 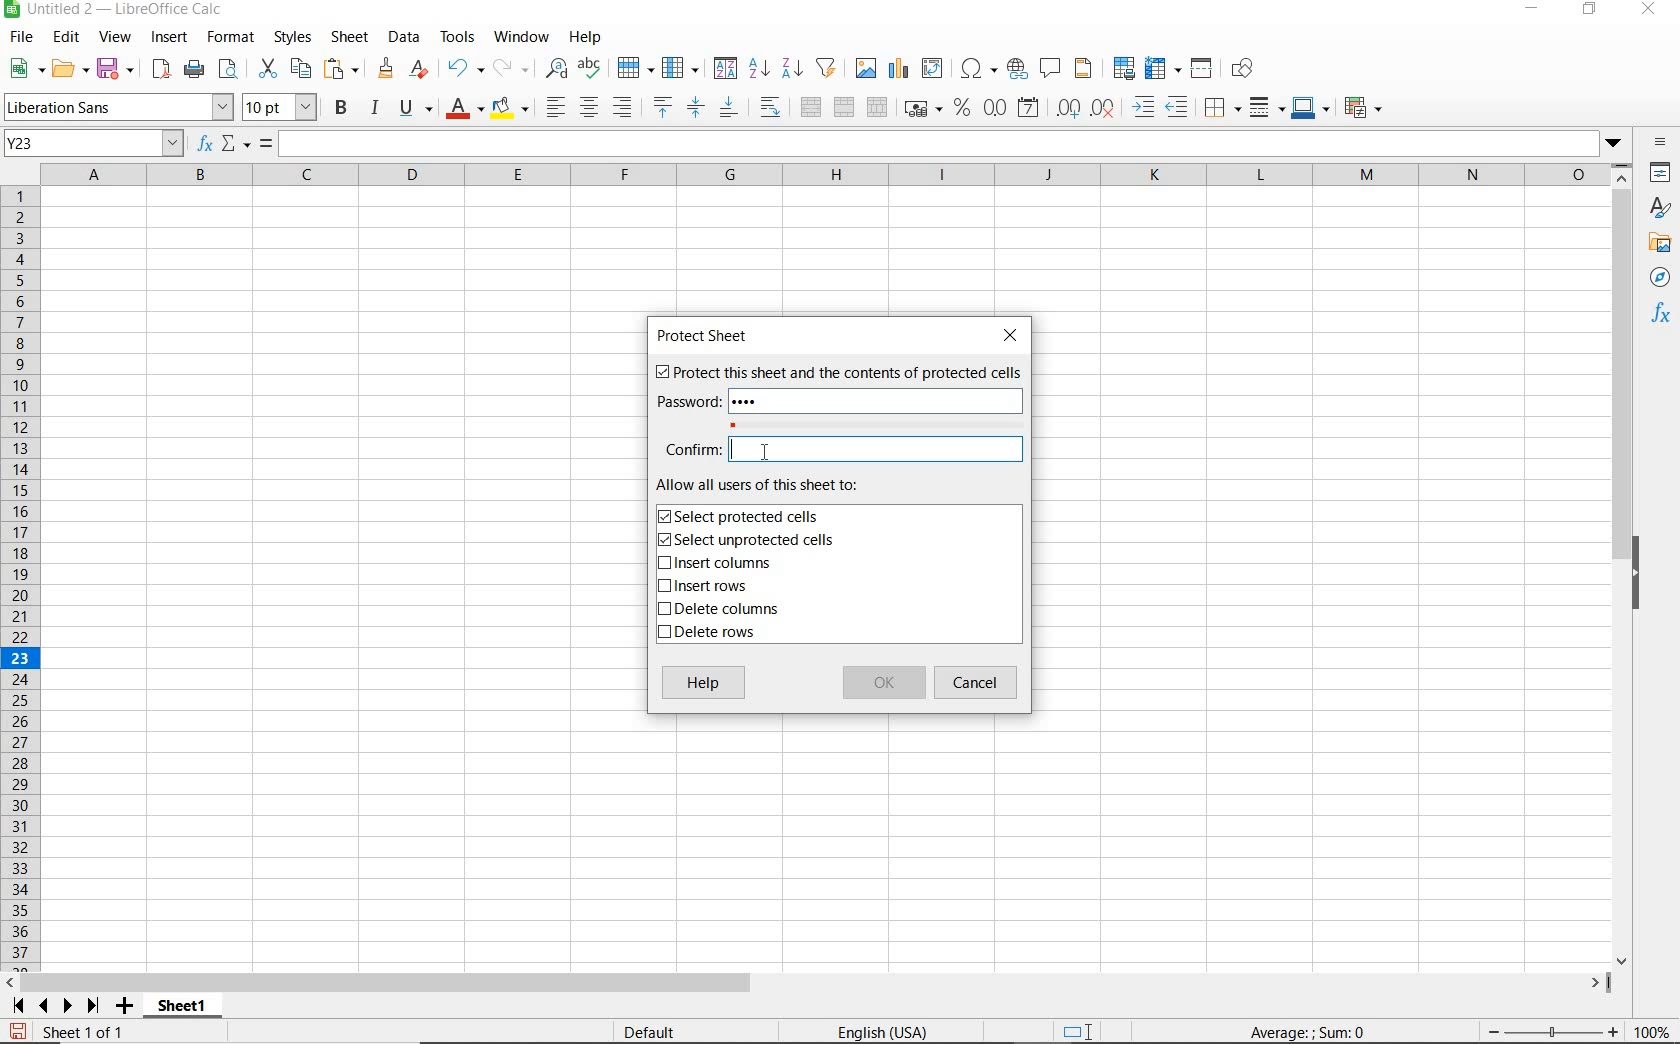 I want to click on SIDEBAR SETTINGS, so click(x=1660, y=142).